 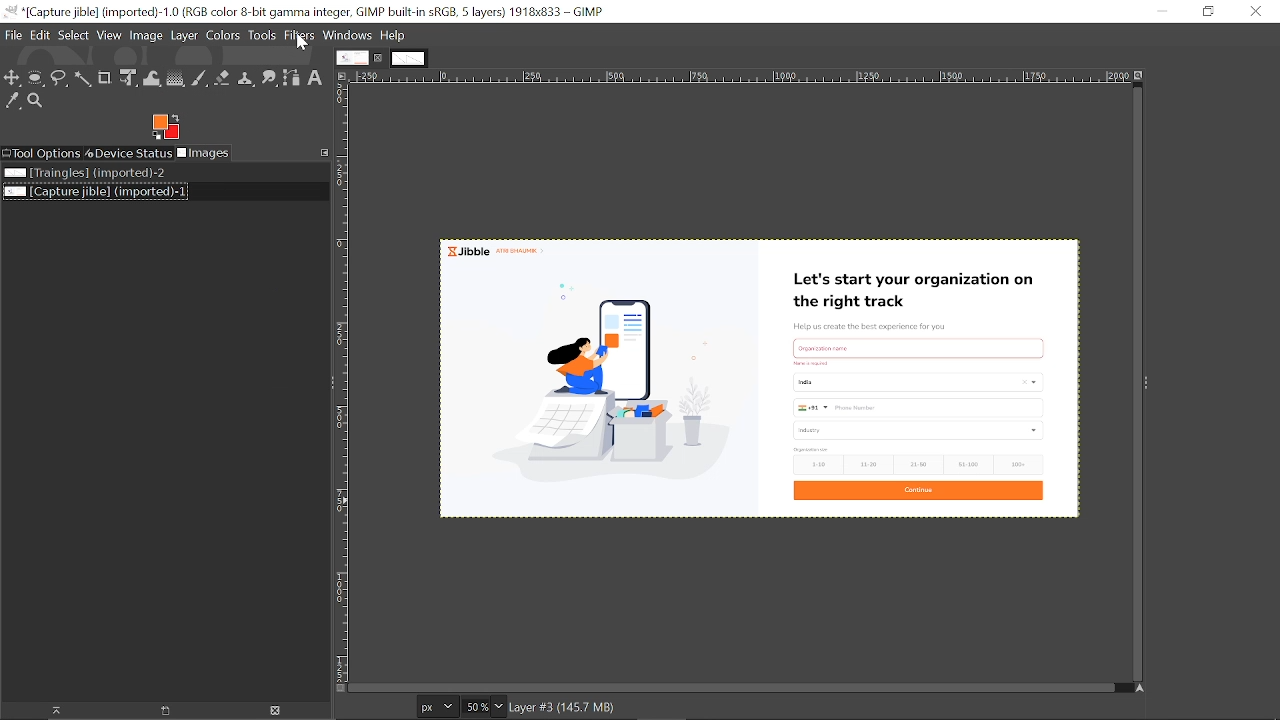 I want to click on Minimize, so click(x=1162, y=12).